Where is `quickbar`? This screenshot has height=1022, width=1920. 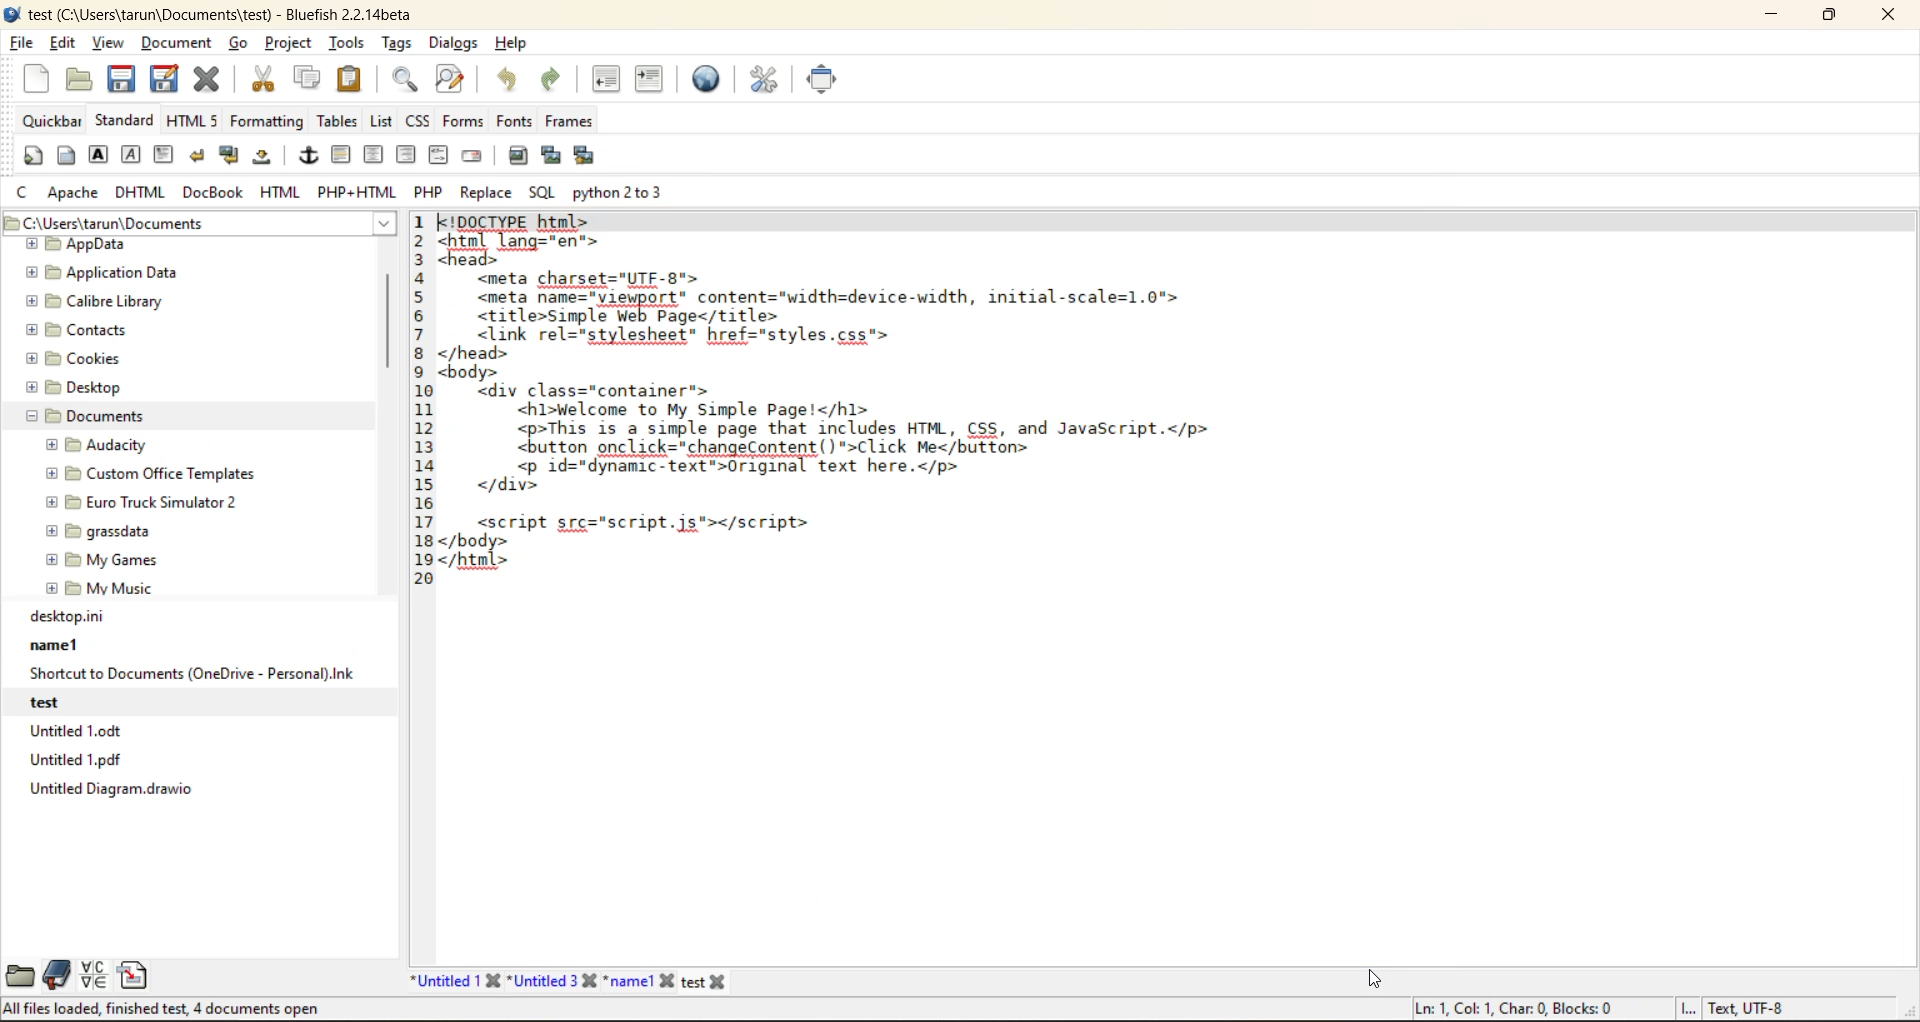 quickbar is located at coordinates (51, 121).